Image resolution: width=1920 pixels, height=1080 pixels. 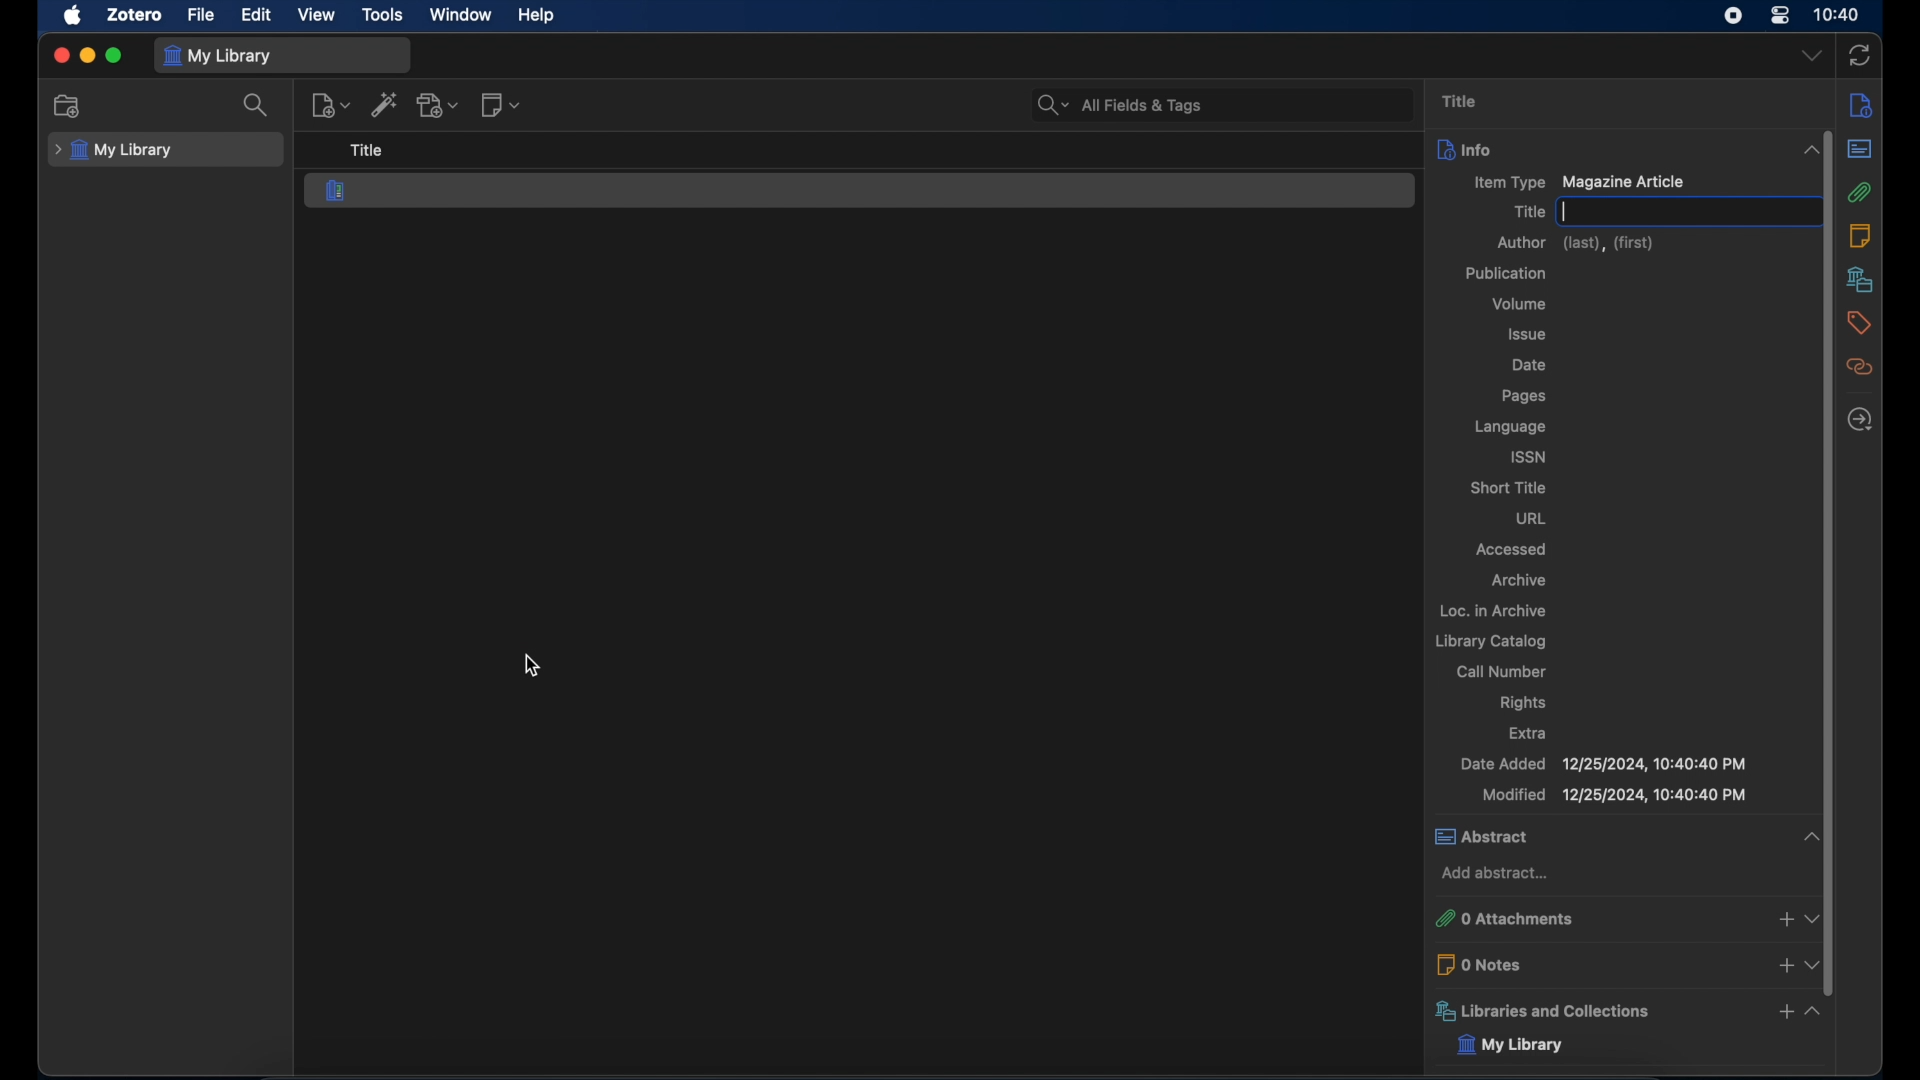 What do you see at coordinates (86, 56) in the screenshot?
I see `minimize` at bounding box center [86, 56].